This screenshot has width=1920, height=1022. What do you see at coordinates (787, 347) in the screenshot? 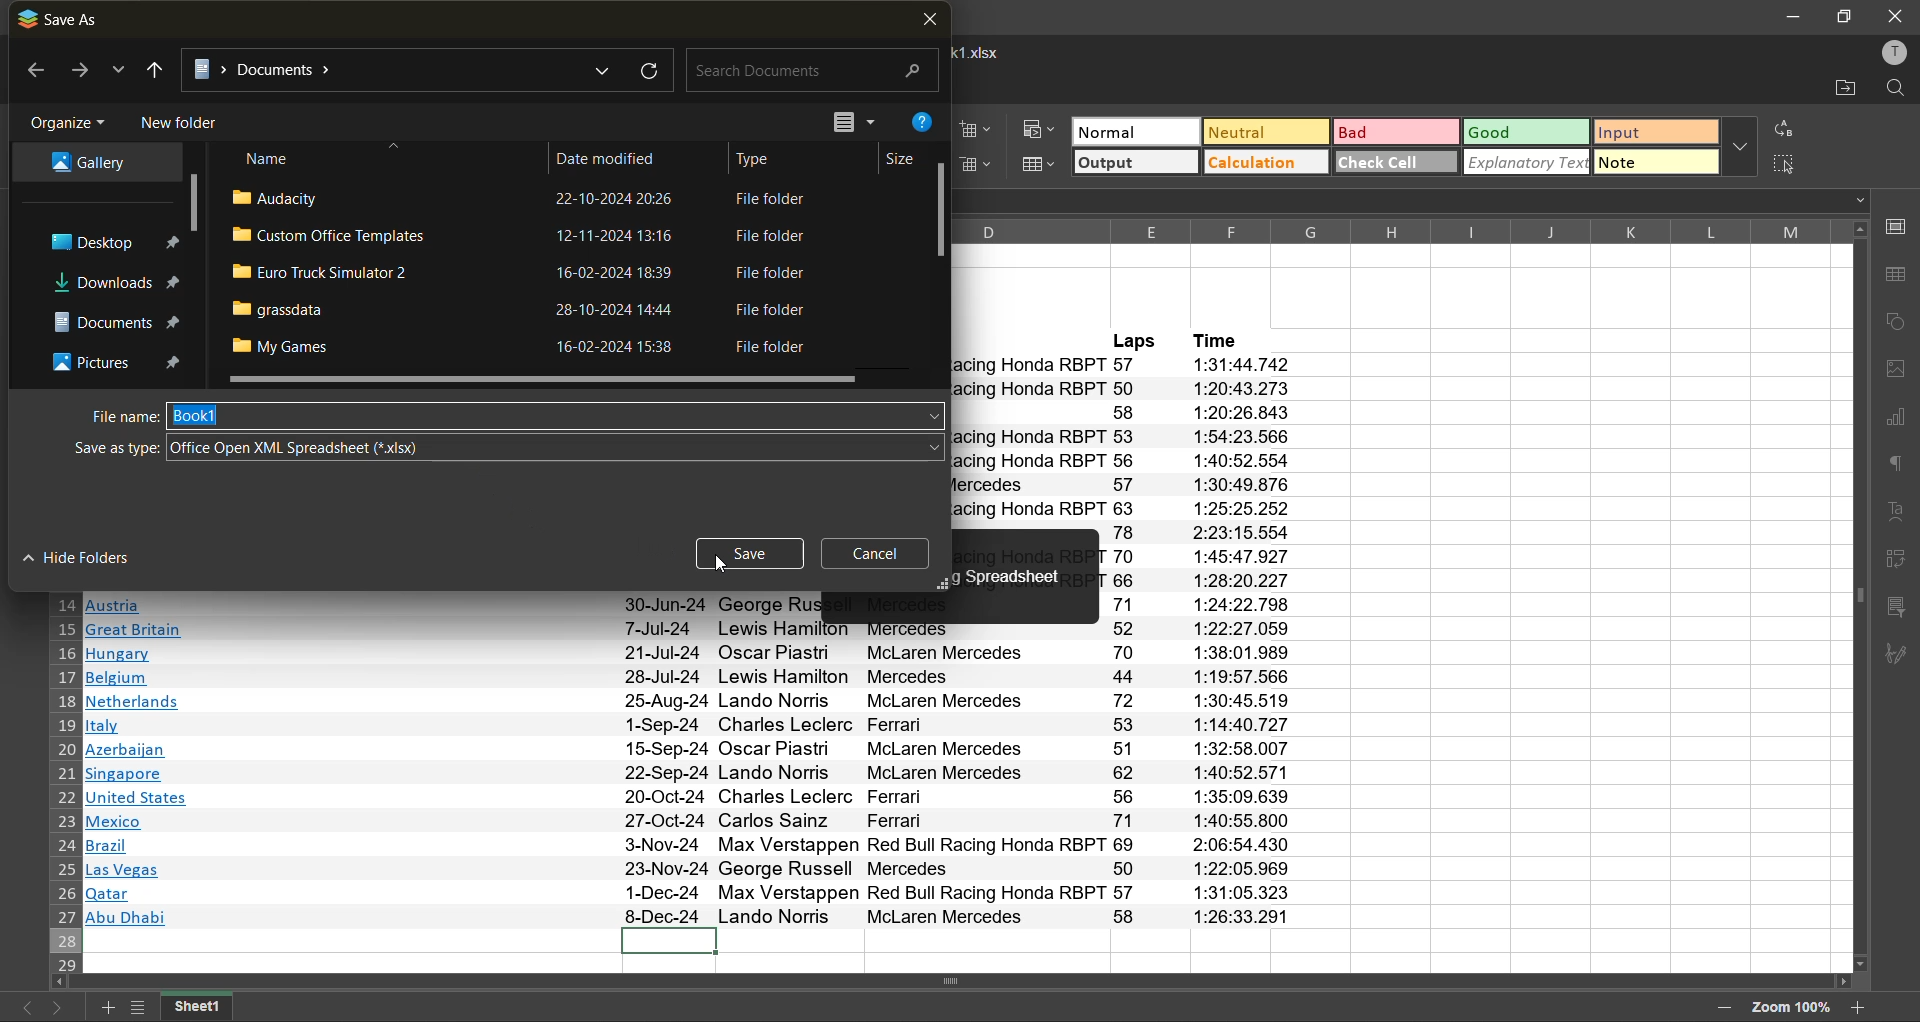
I see `file folder` at bounding box center [787, 347].